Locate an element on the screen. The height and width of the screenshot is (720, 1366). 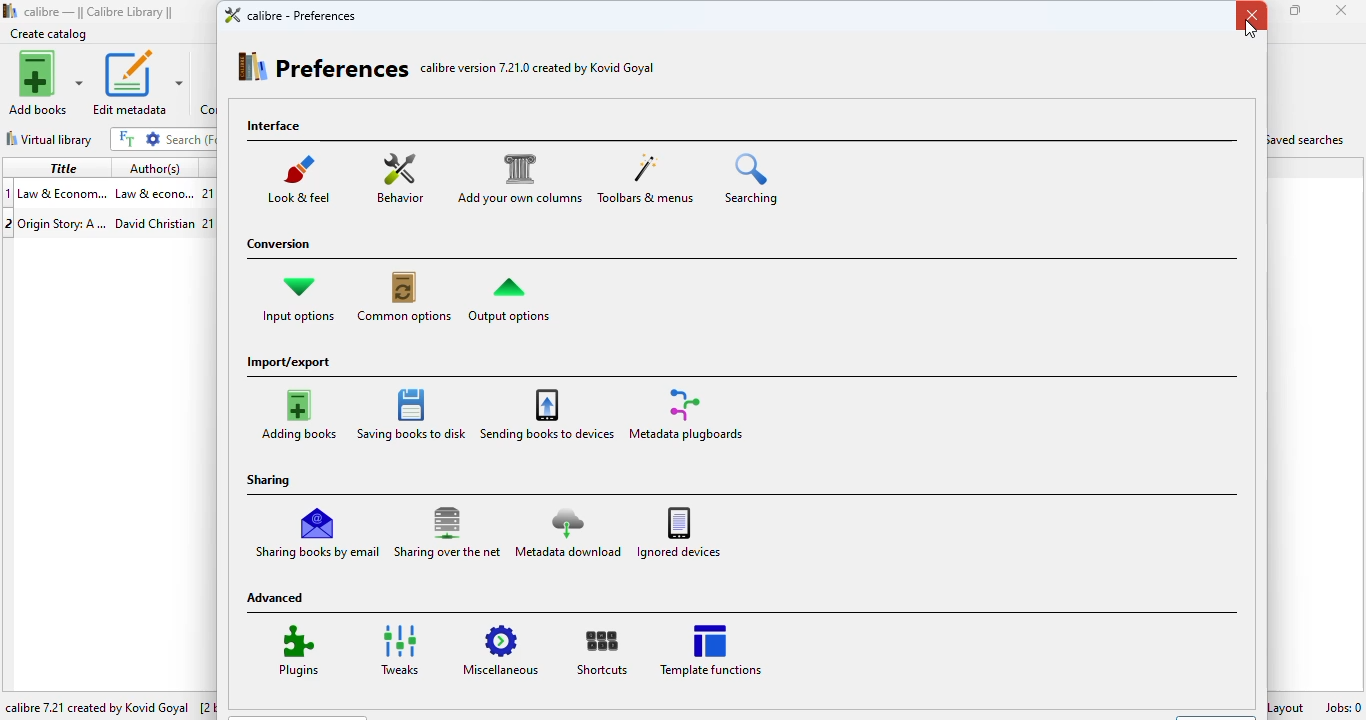
book 1 is located at coordinates (111, 194).